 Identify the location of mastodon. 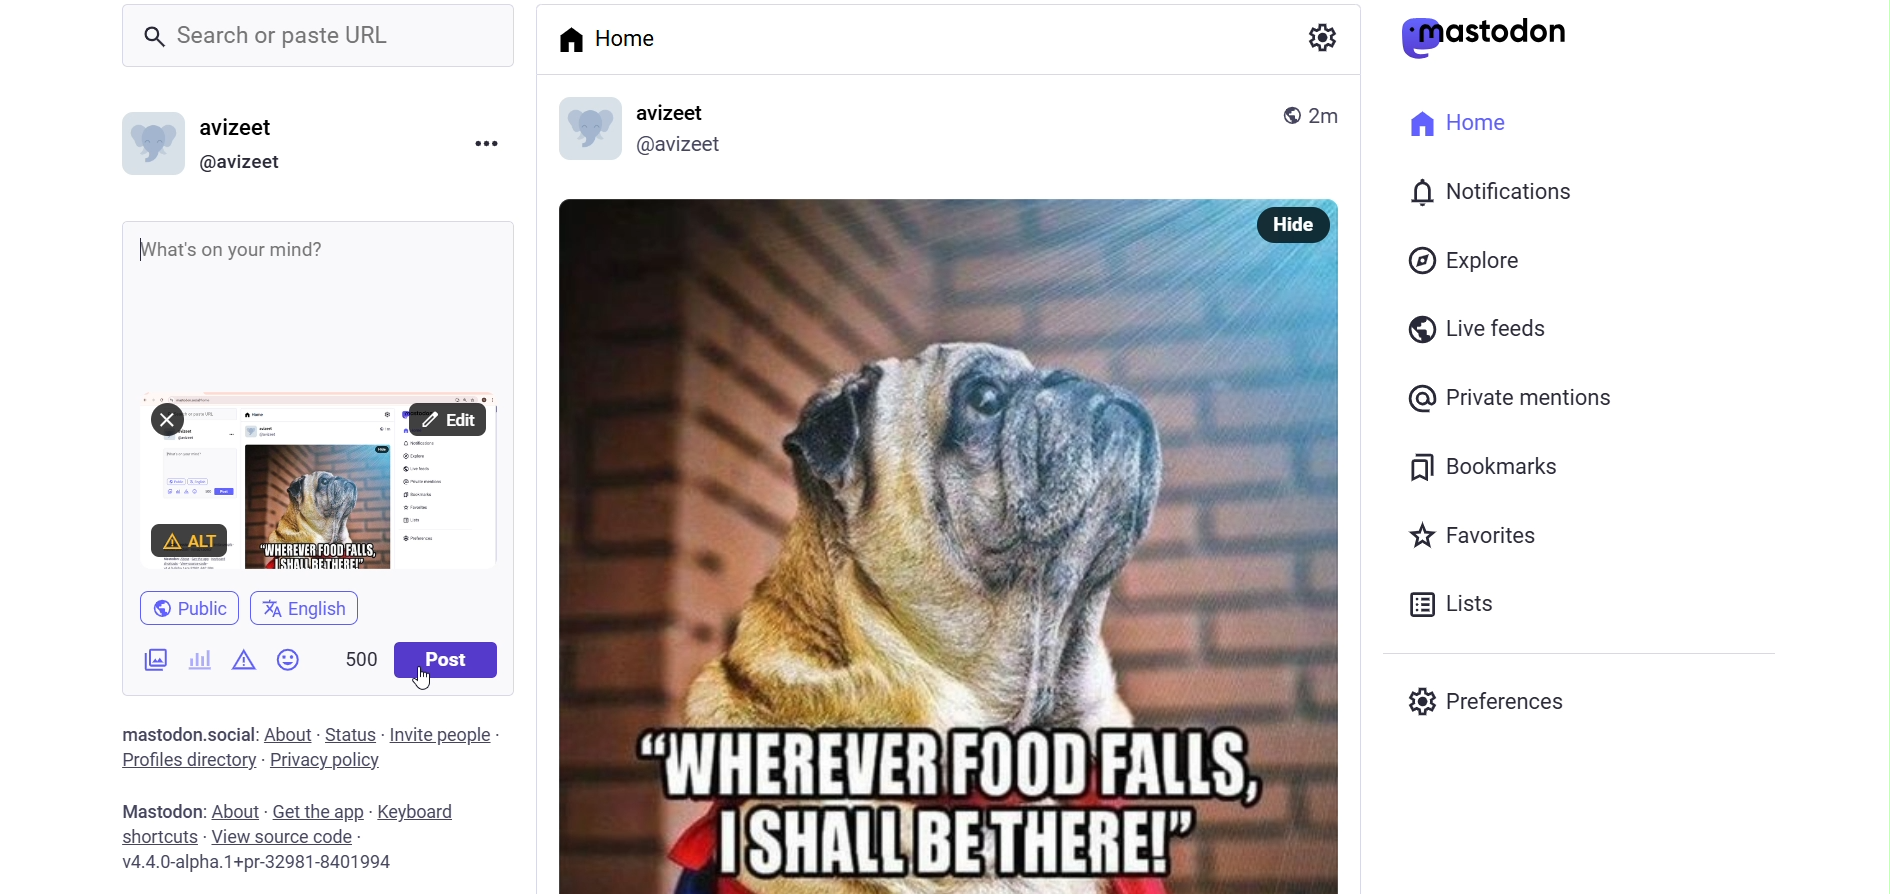
(161, 809).